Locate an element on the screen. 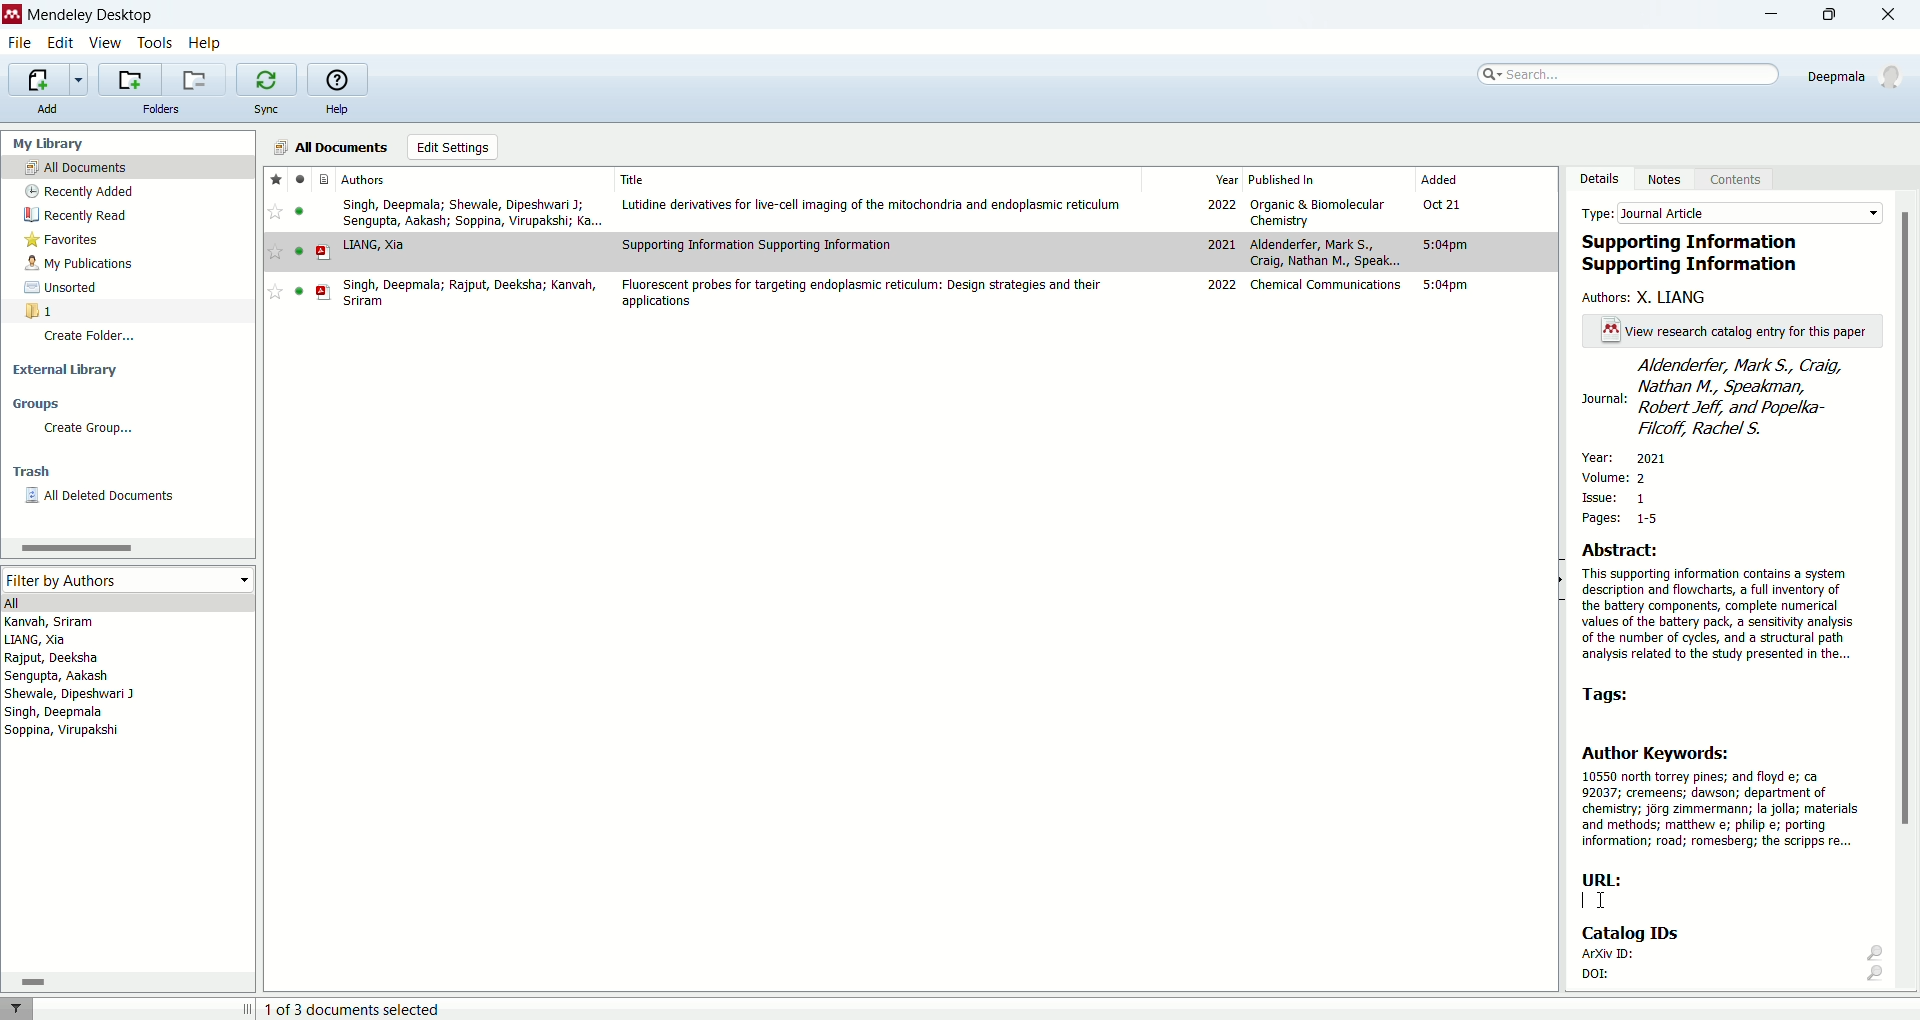 The width and height of the screenshot is (1920, 1020). horizontal scroll bar is located at coordinates (127, 980).